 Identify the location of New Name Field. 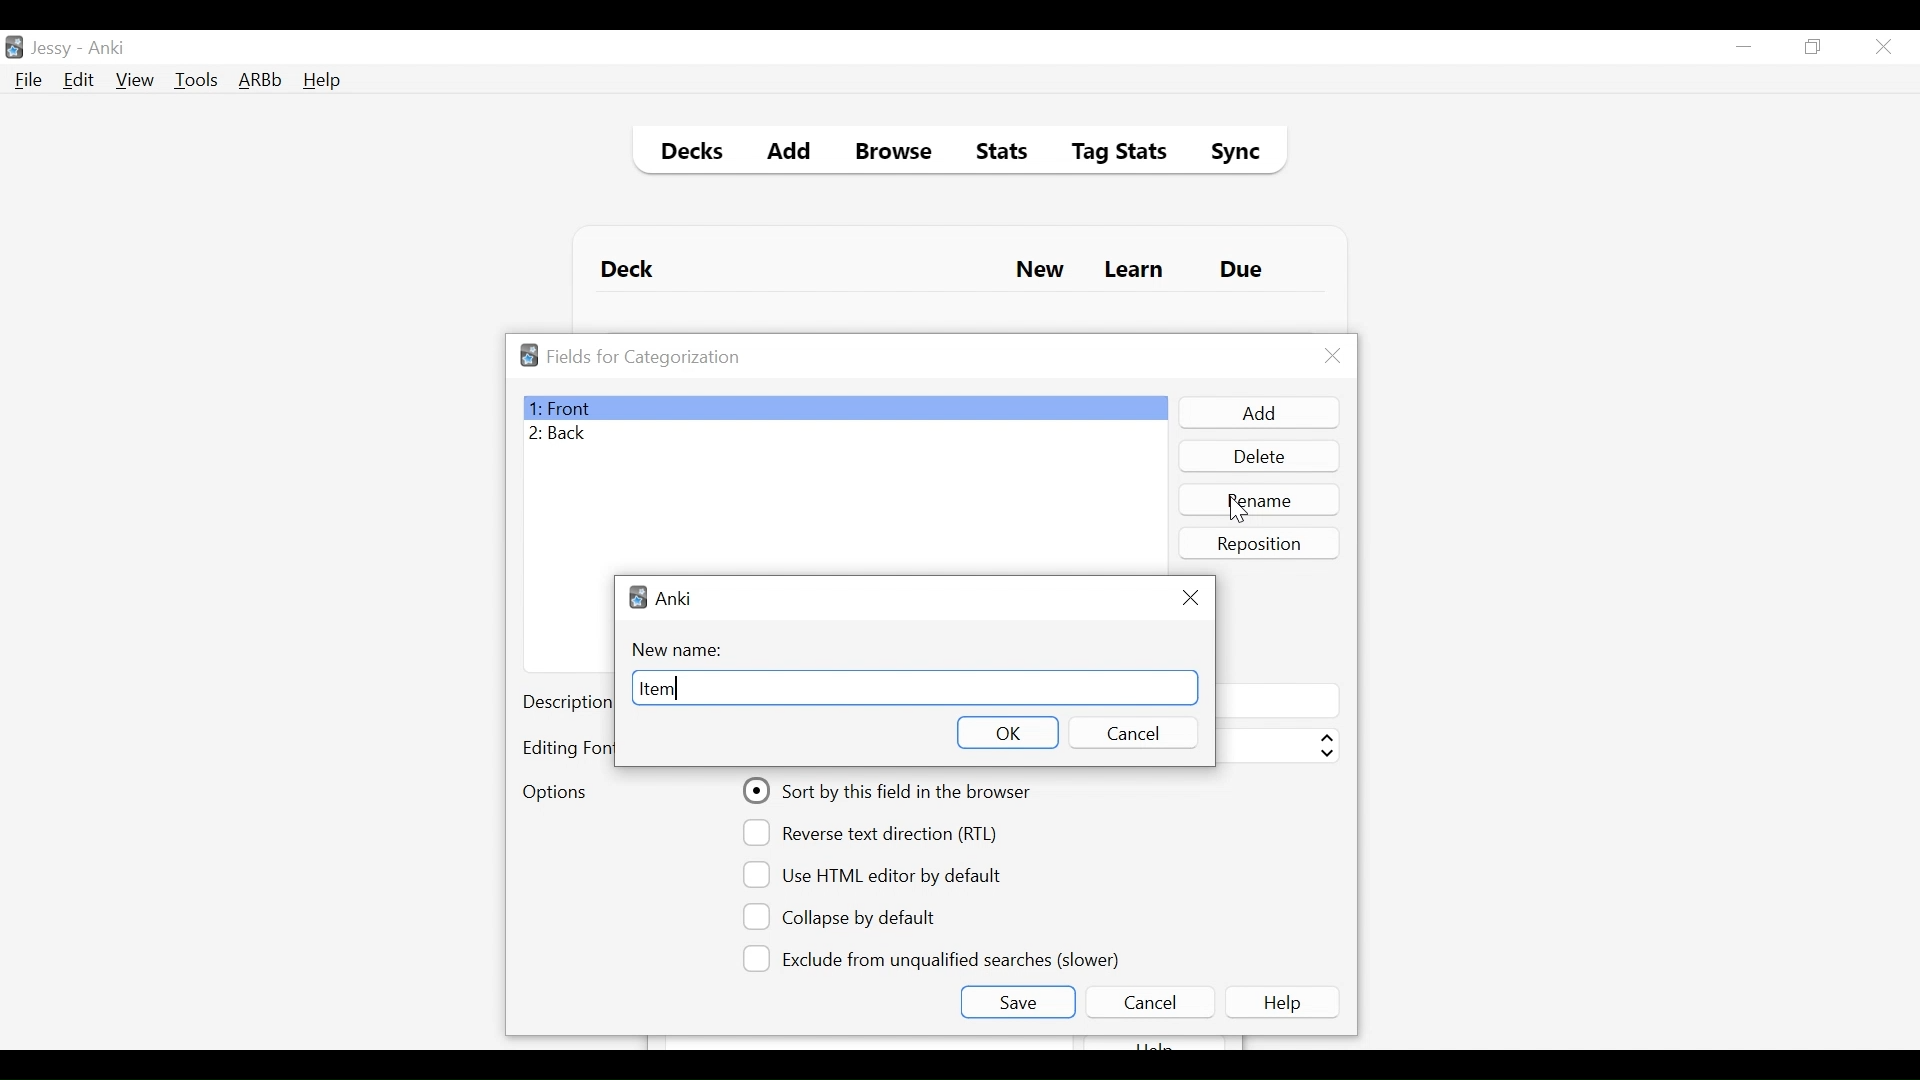
(913, 689).